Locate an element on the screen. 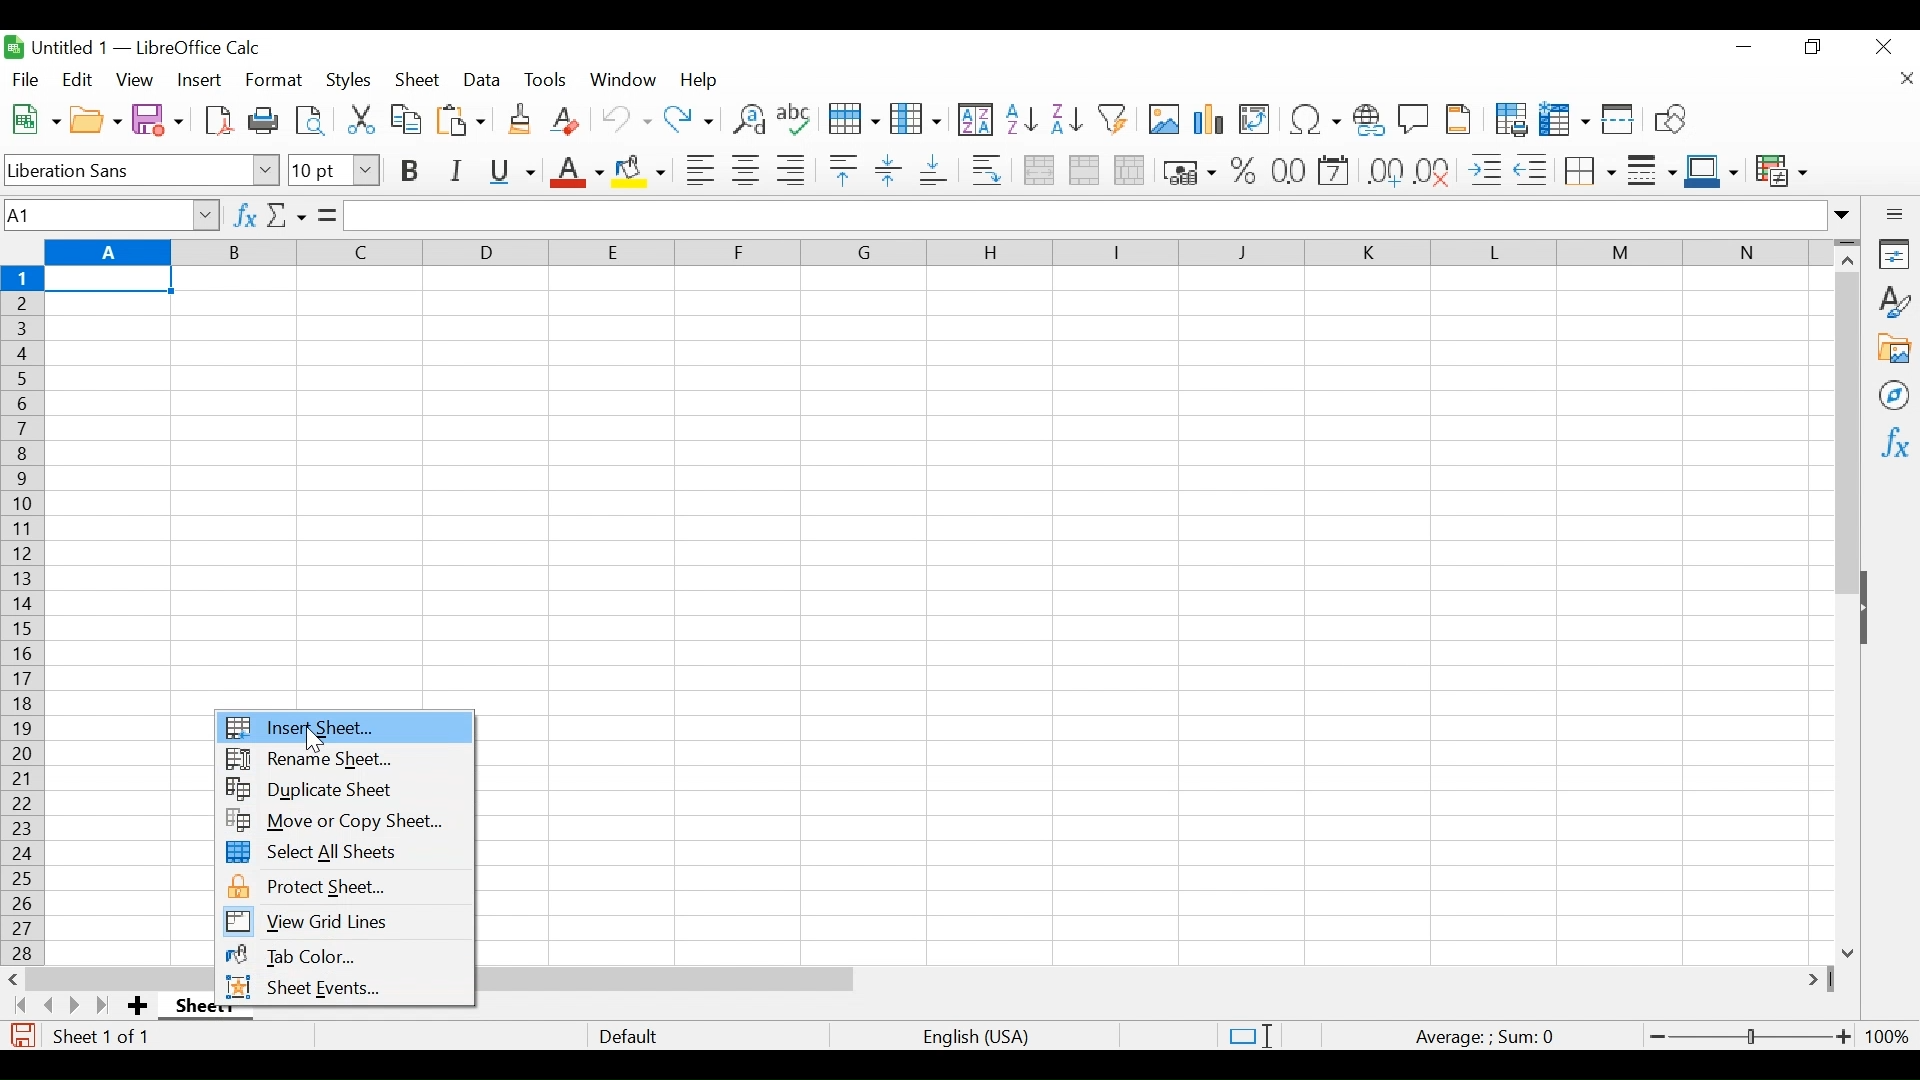  Tab Color is located at coordinates (347, 957).